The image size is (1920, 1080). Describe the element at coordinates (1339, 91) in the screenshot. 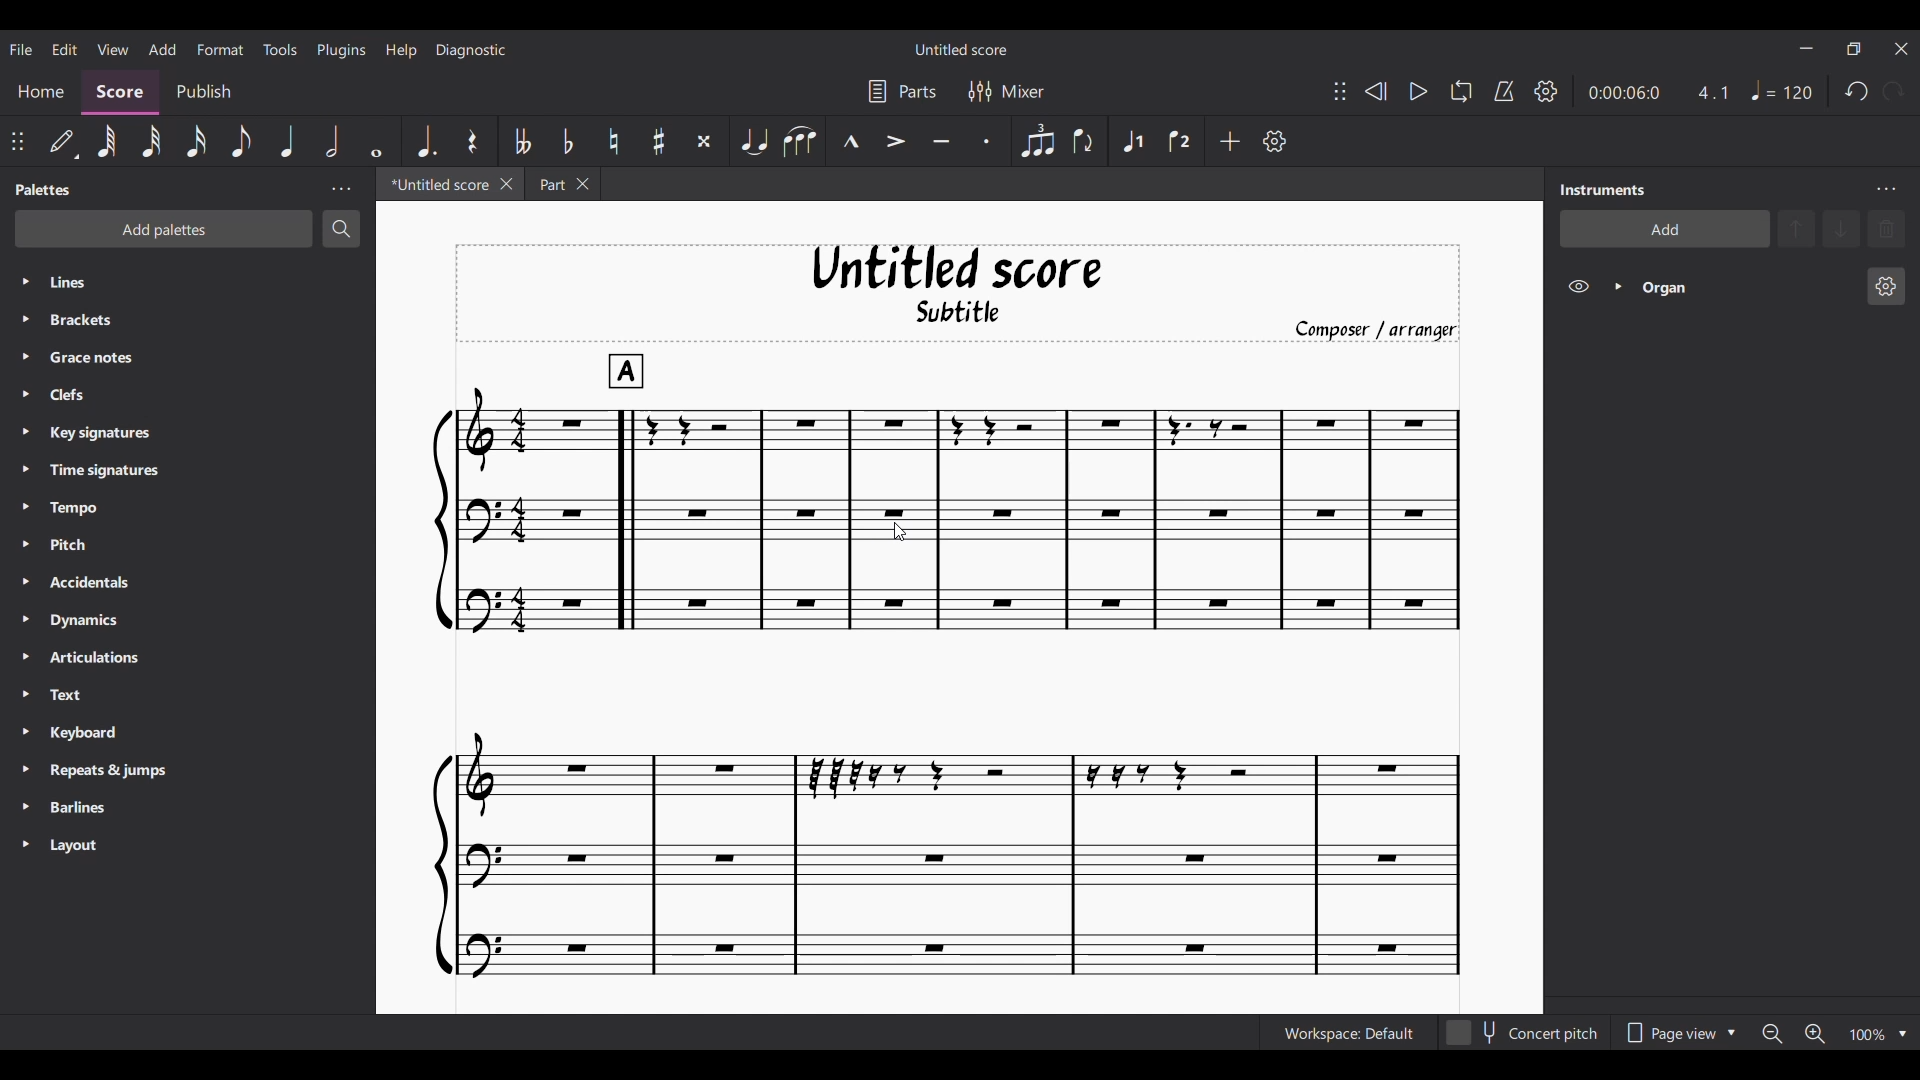

I see `Change position of toolbar` at that location.